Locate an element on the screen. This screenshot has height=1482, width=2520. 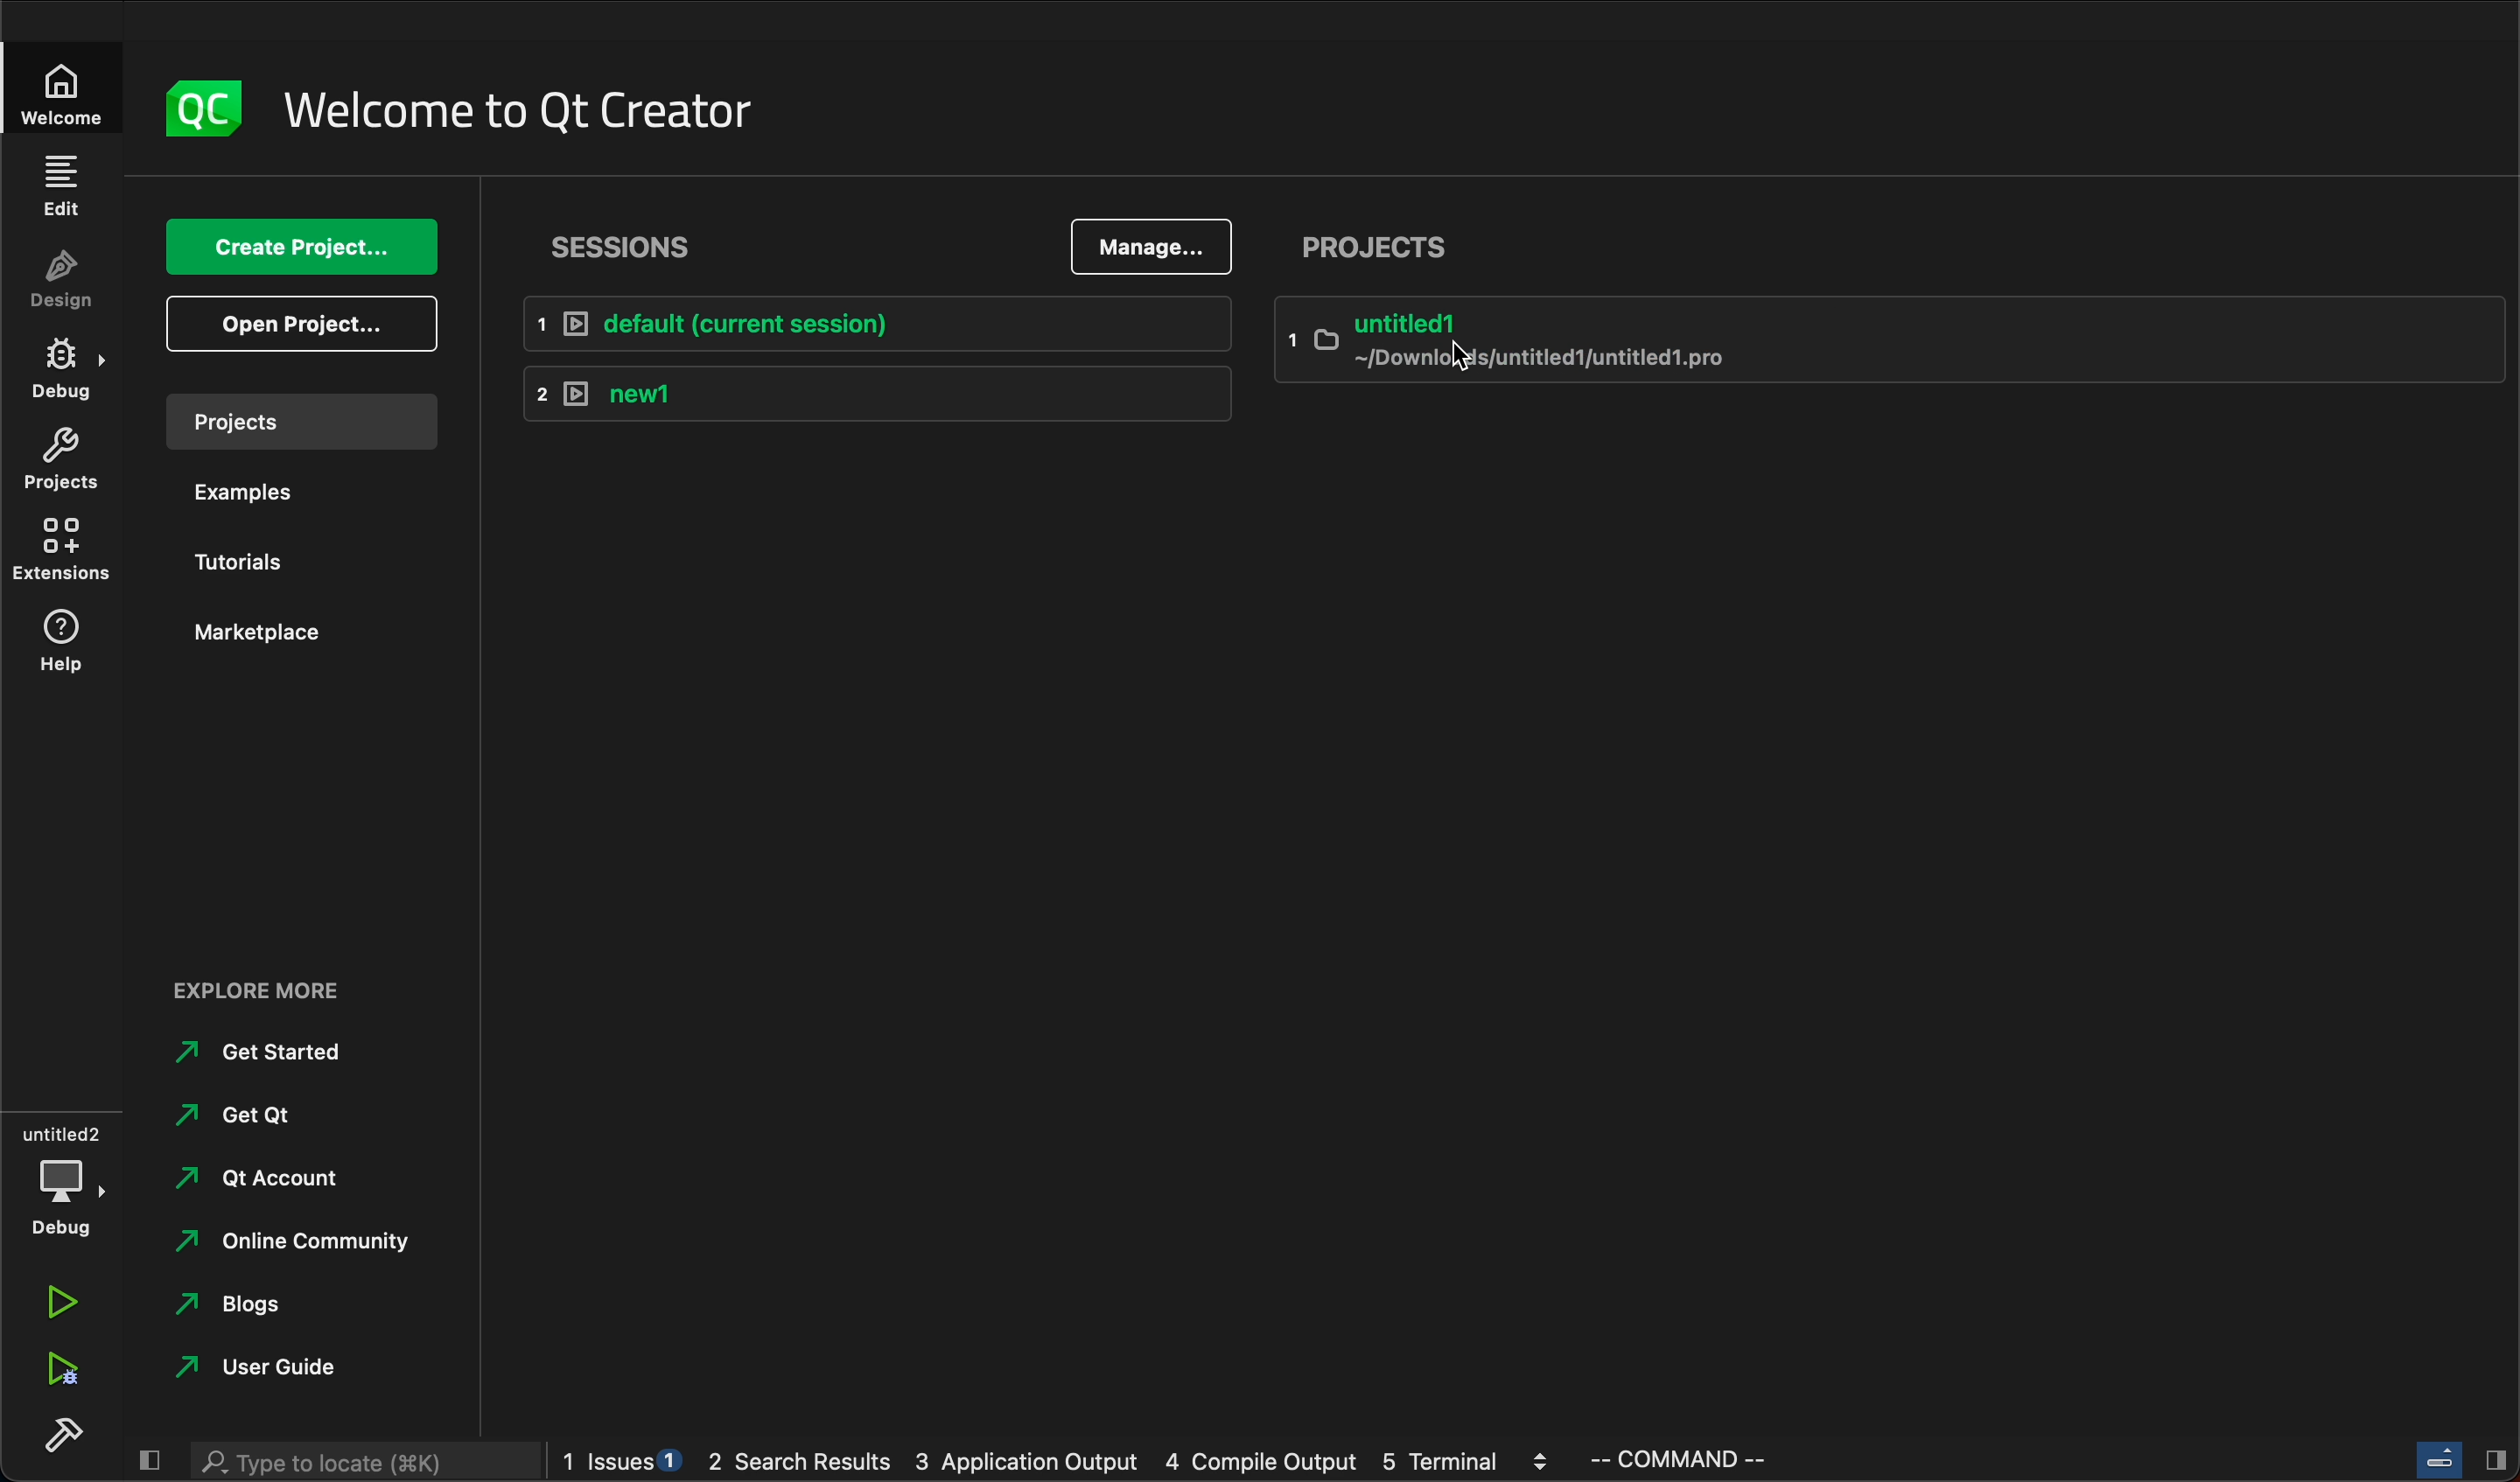
user code is located at coordinates (293, 1365).